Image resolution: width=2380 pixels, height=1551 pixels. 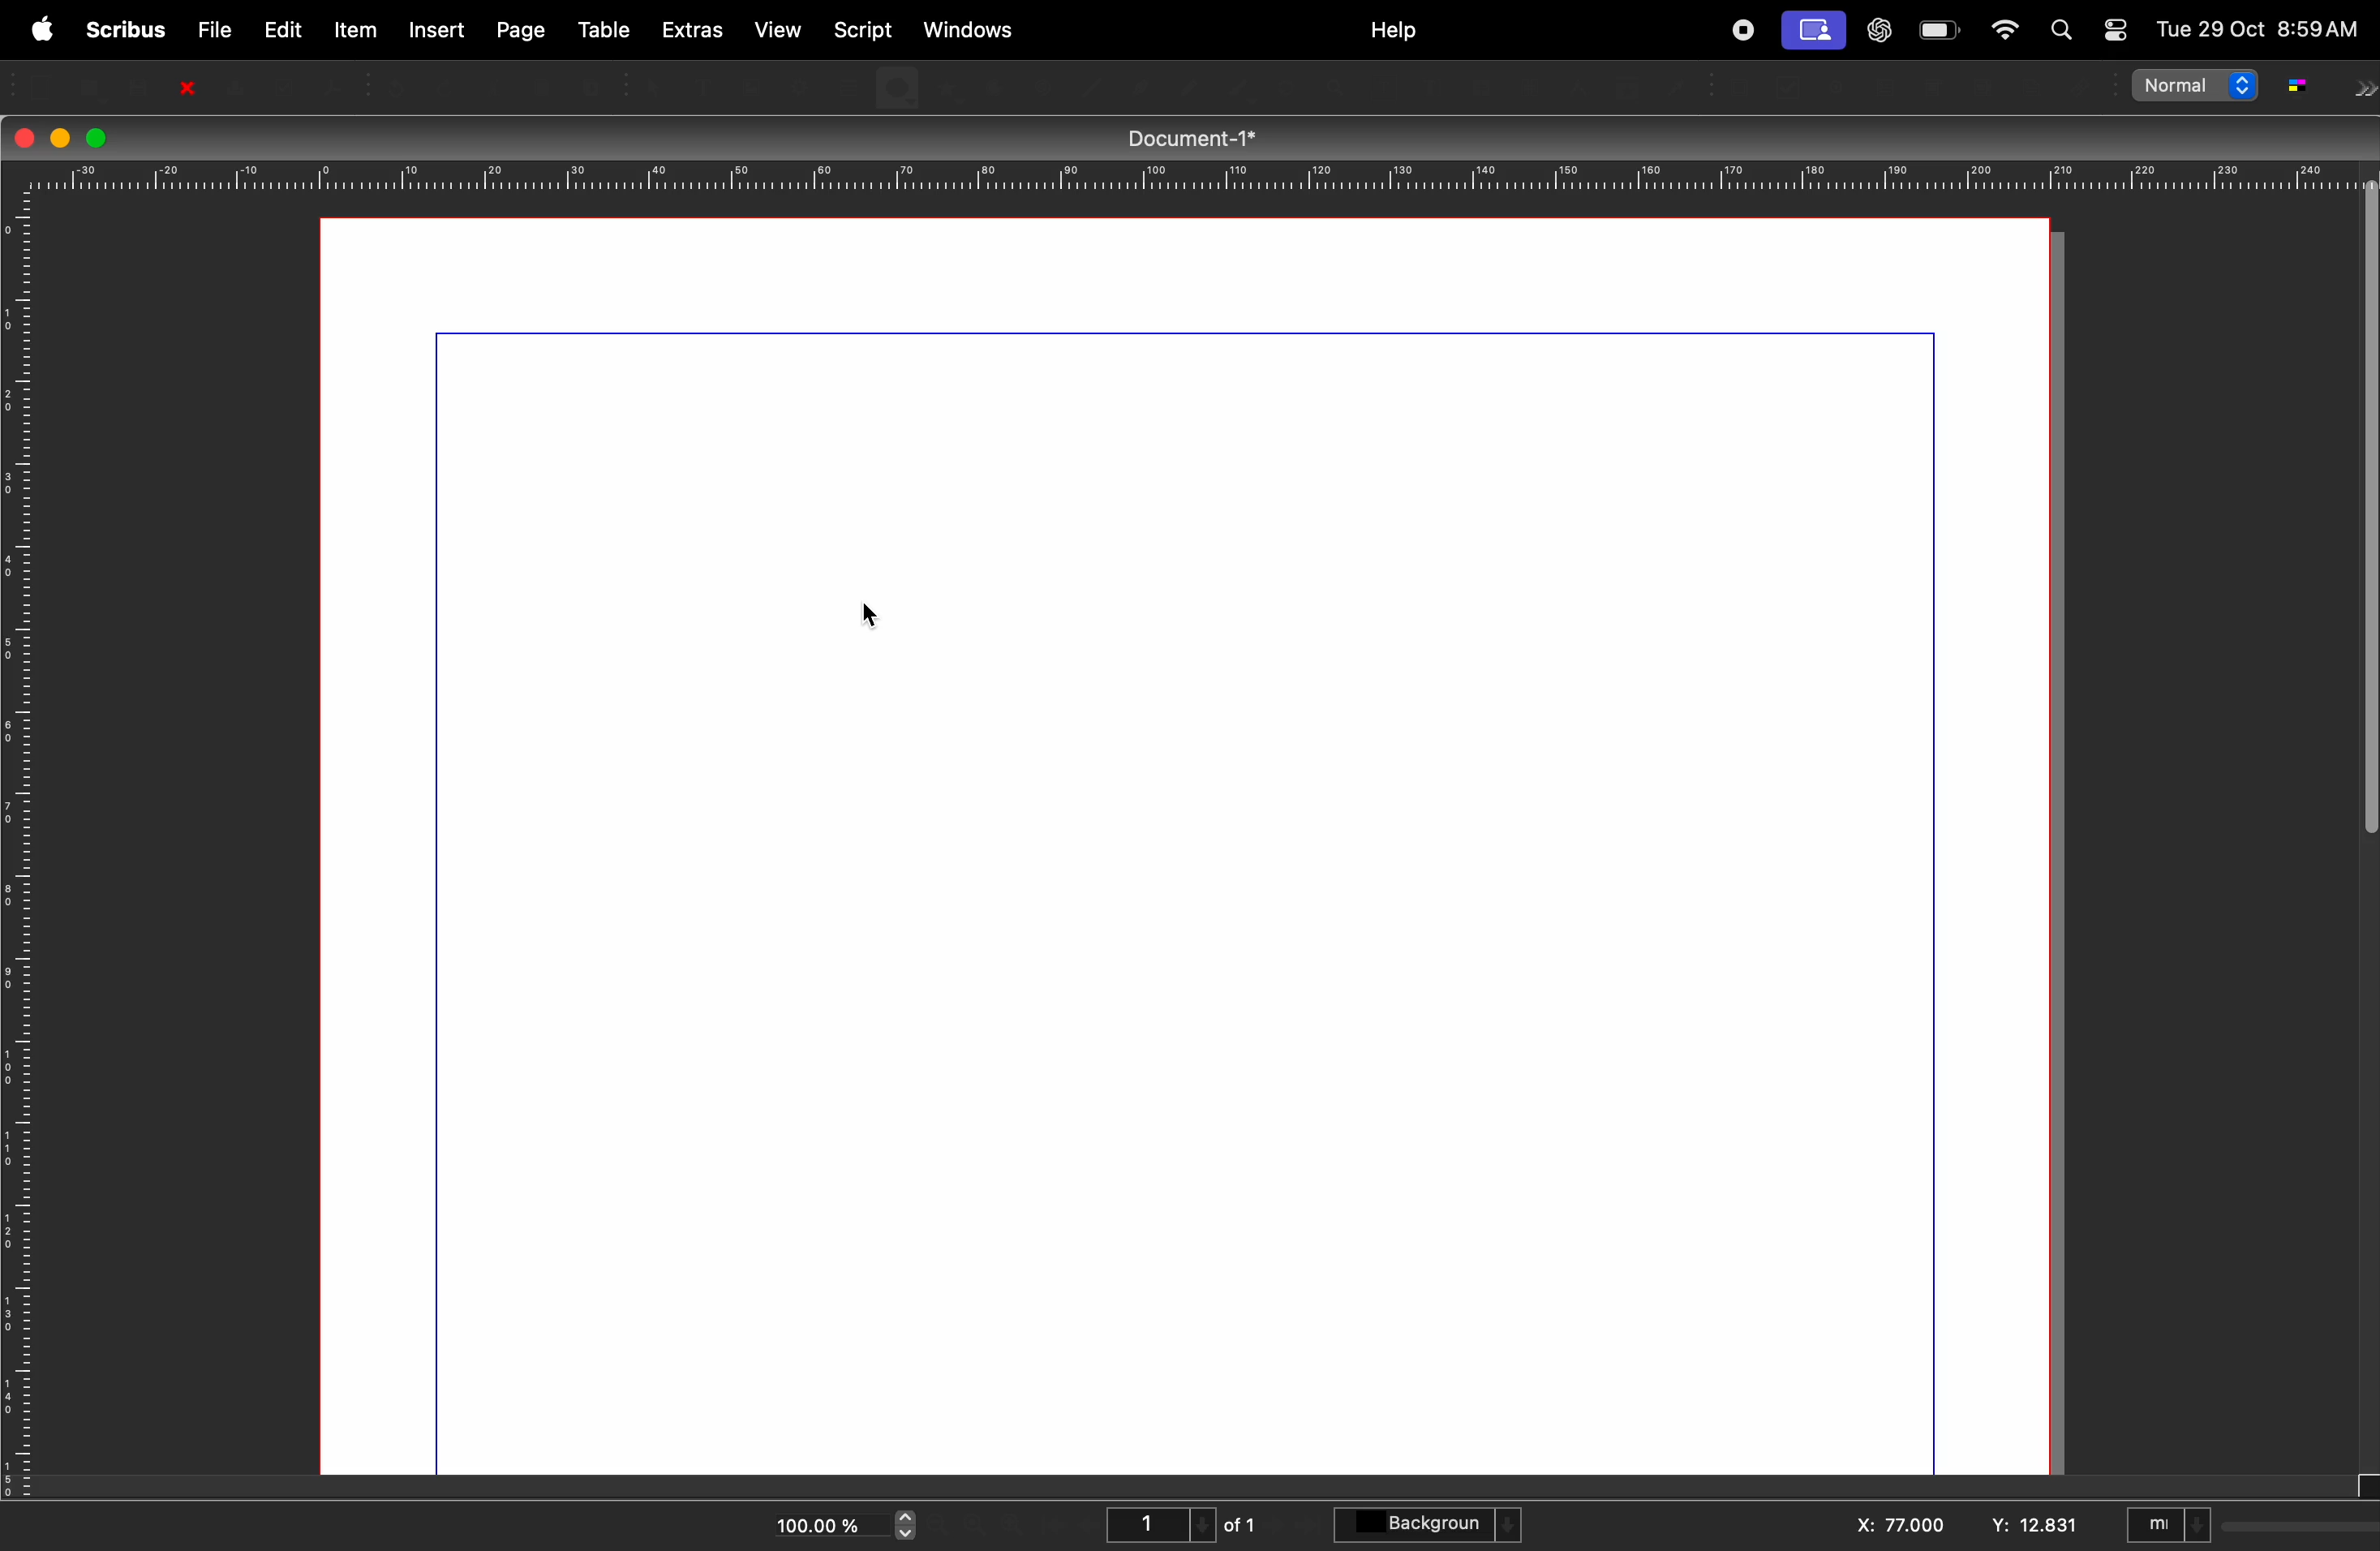 I want to click on vertical scale, so click(x=17, y=851).